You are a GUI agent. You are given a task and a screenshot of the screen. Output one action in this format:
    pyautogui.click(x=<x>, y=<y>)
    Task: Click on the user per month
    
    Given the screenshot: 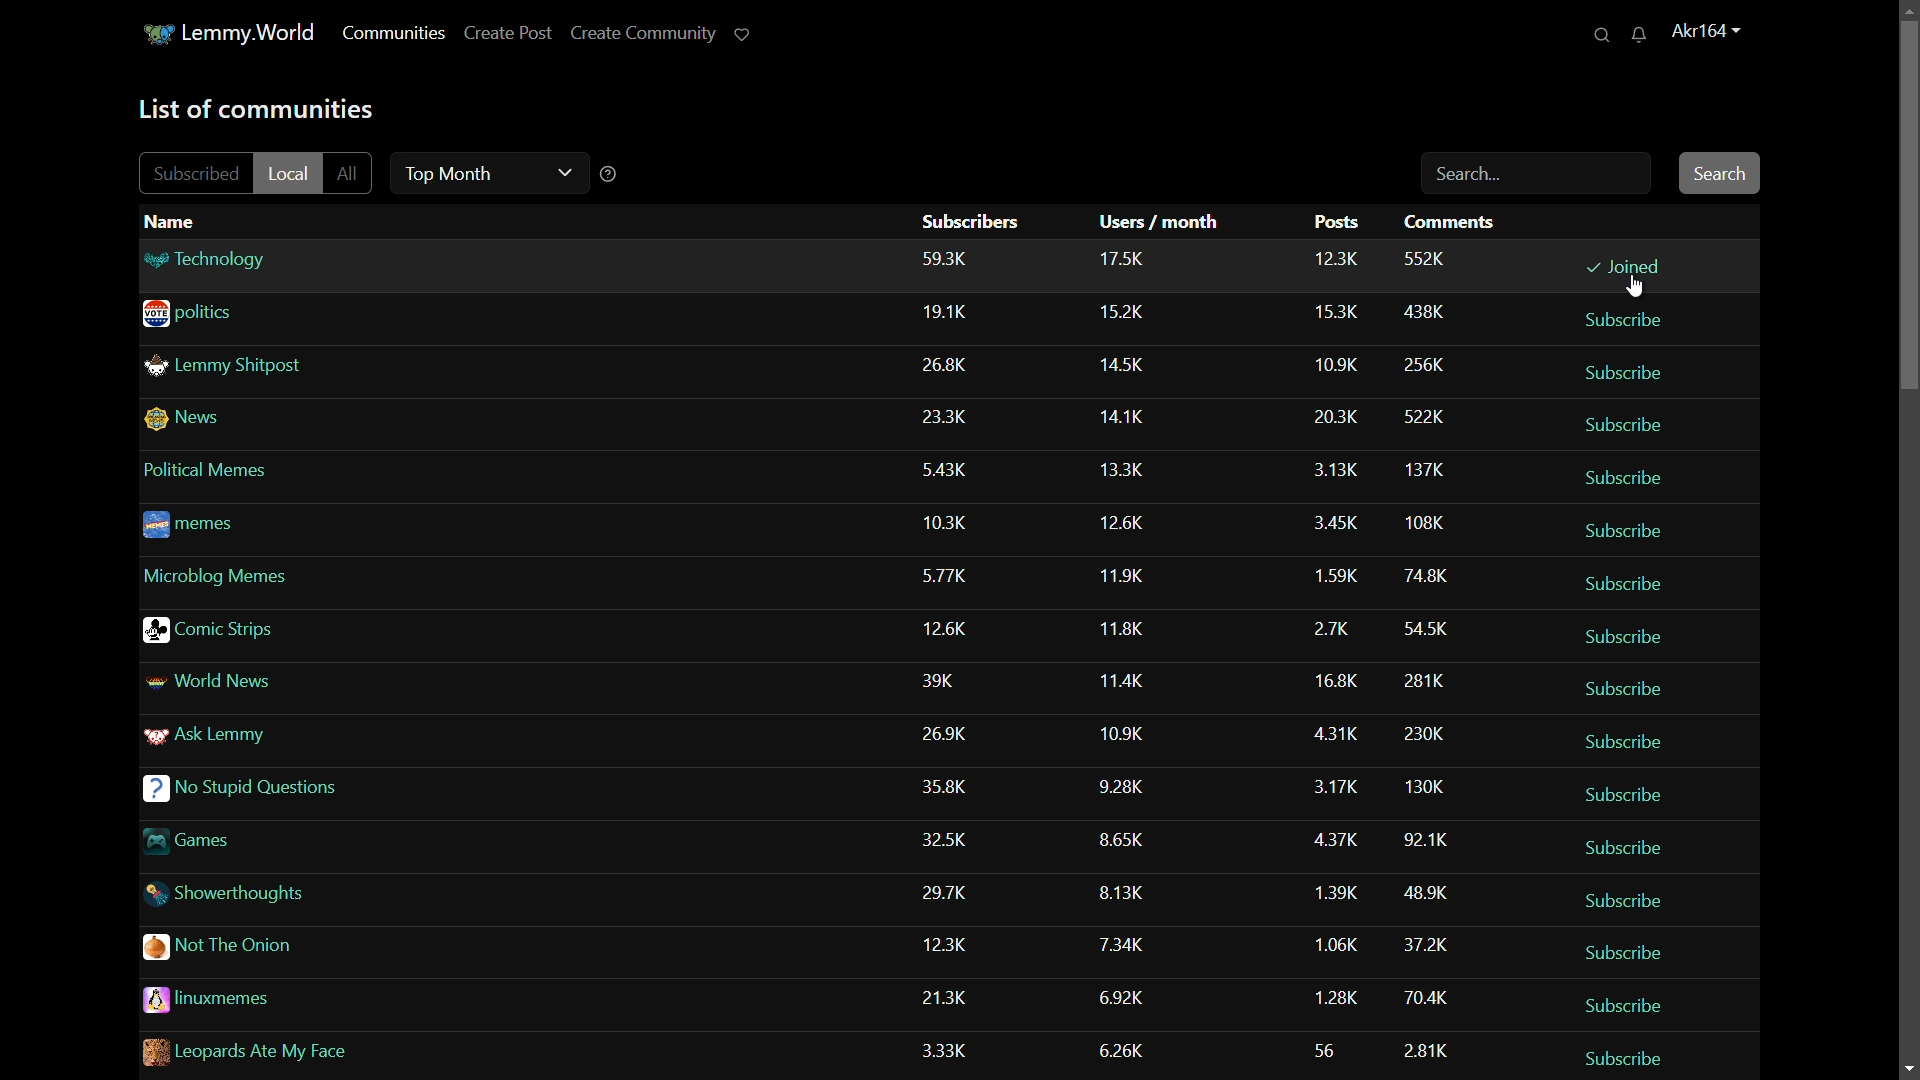 What is the action you would take?
    pyautogui.click(x=1125, y=945)
    